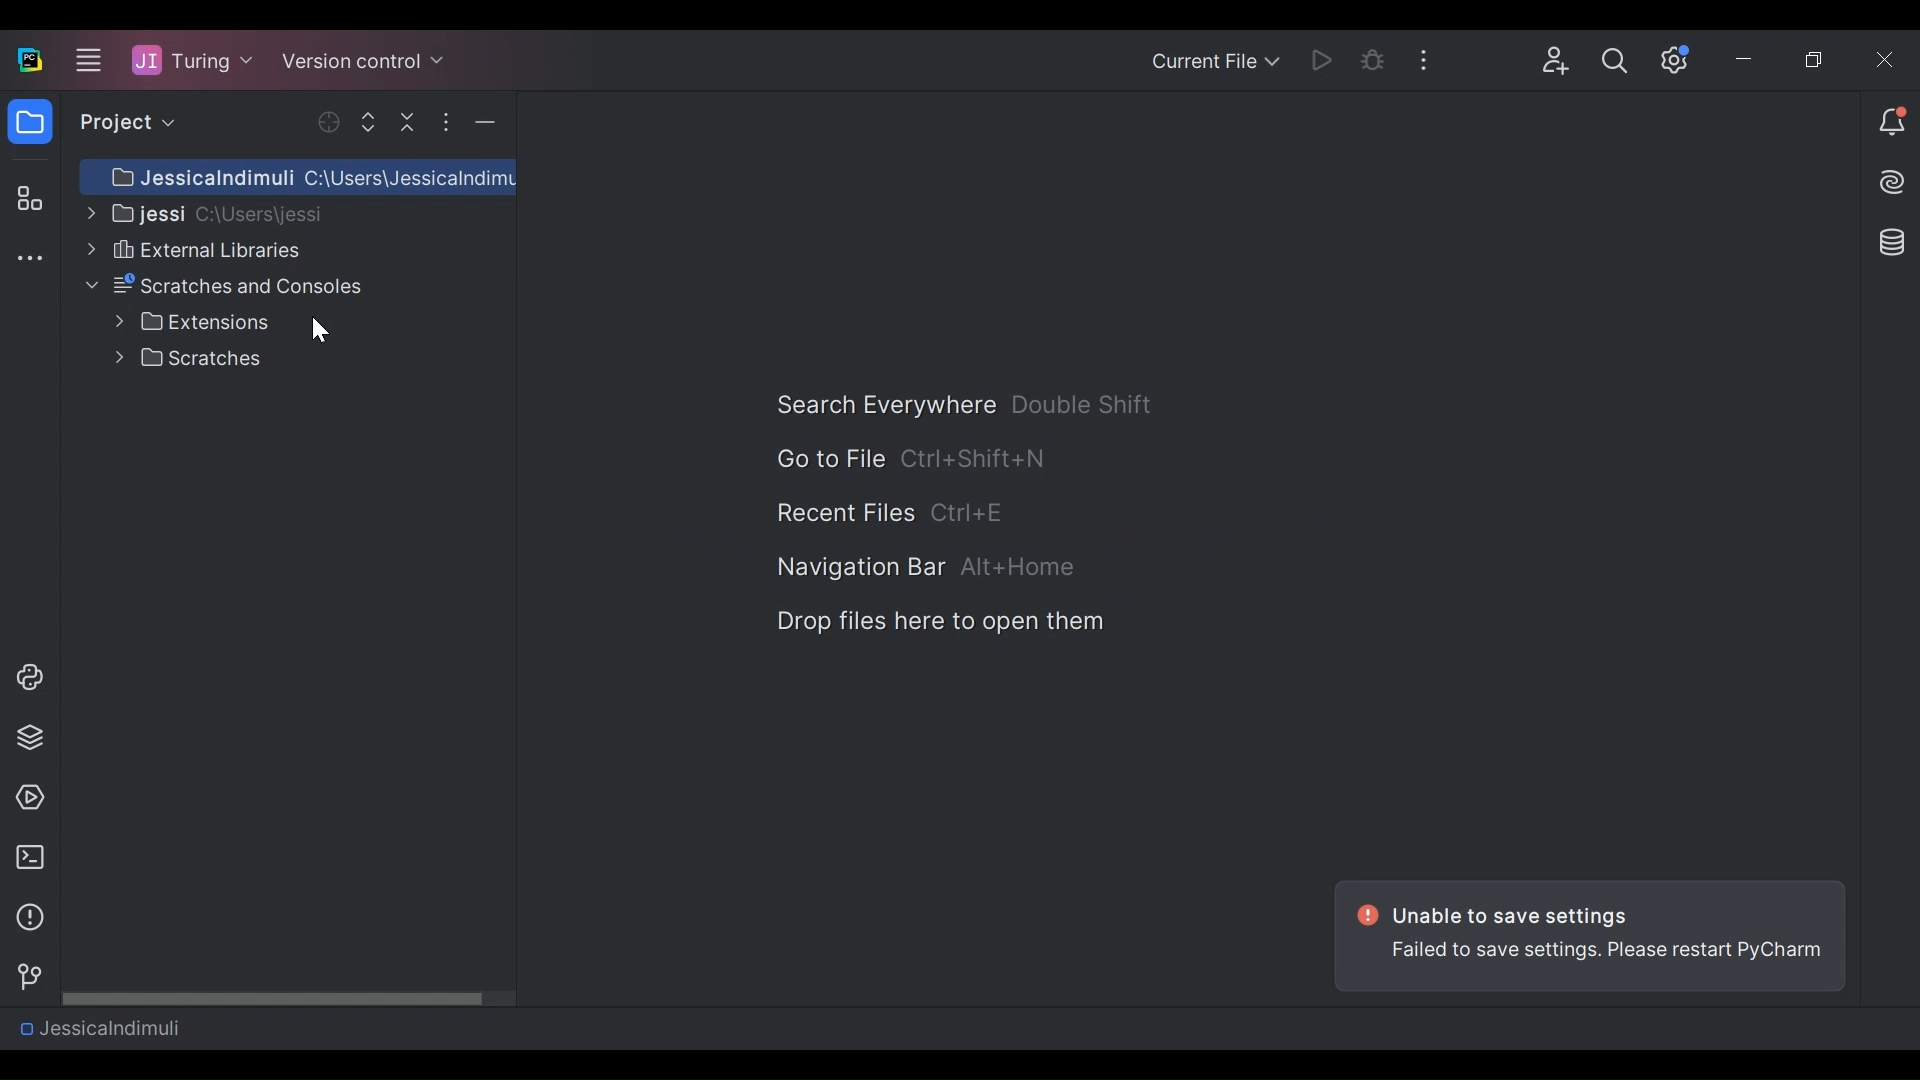  What do you see at coordinates (485, 122) in the screenshot?
I see `Hide` at bounding box center [485, 122].